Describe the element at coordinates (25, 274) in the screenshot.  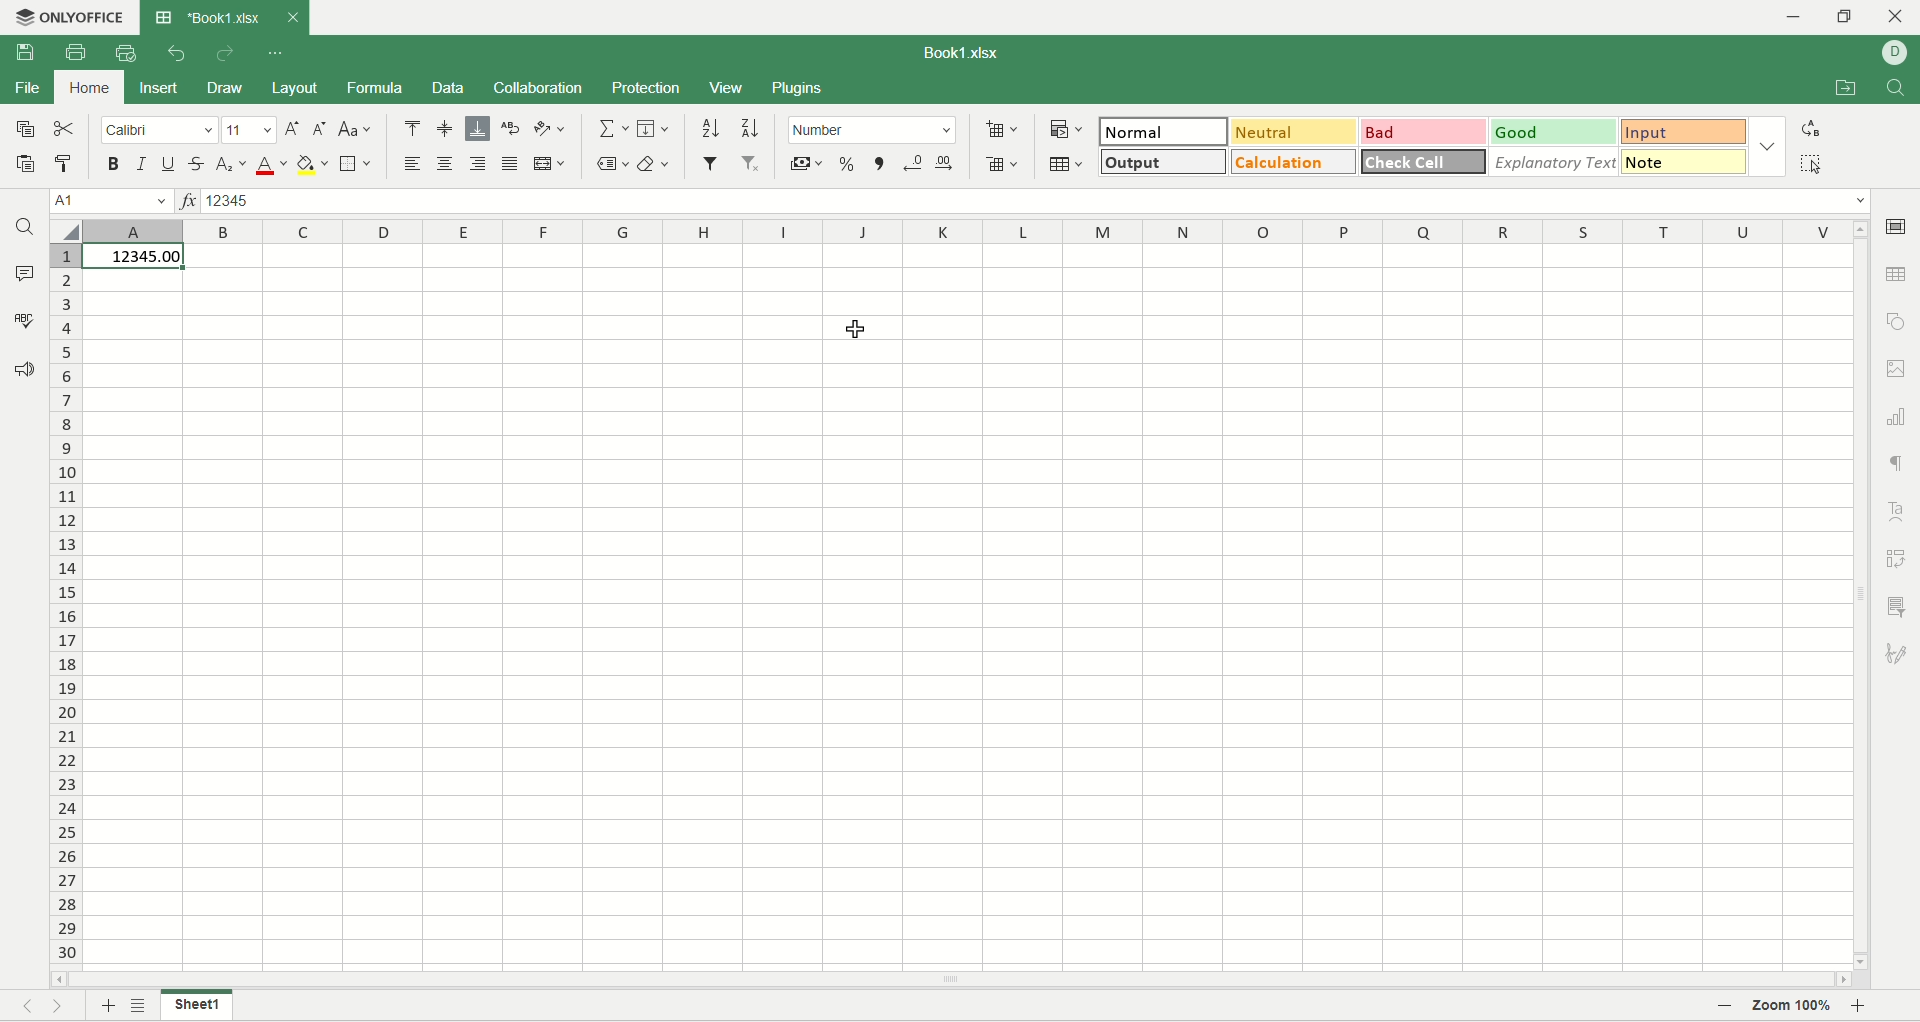
I see `comment` at that location.